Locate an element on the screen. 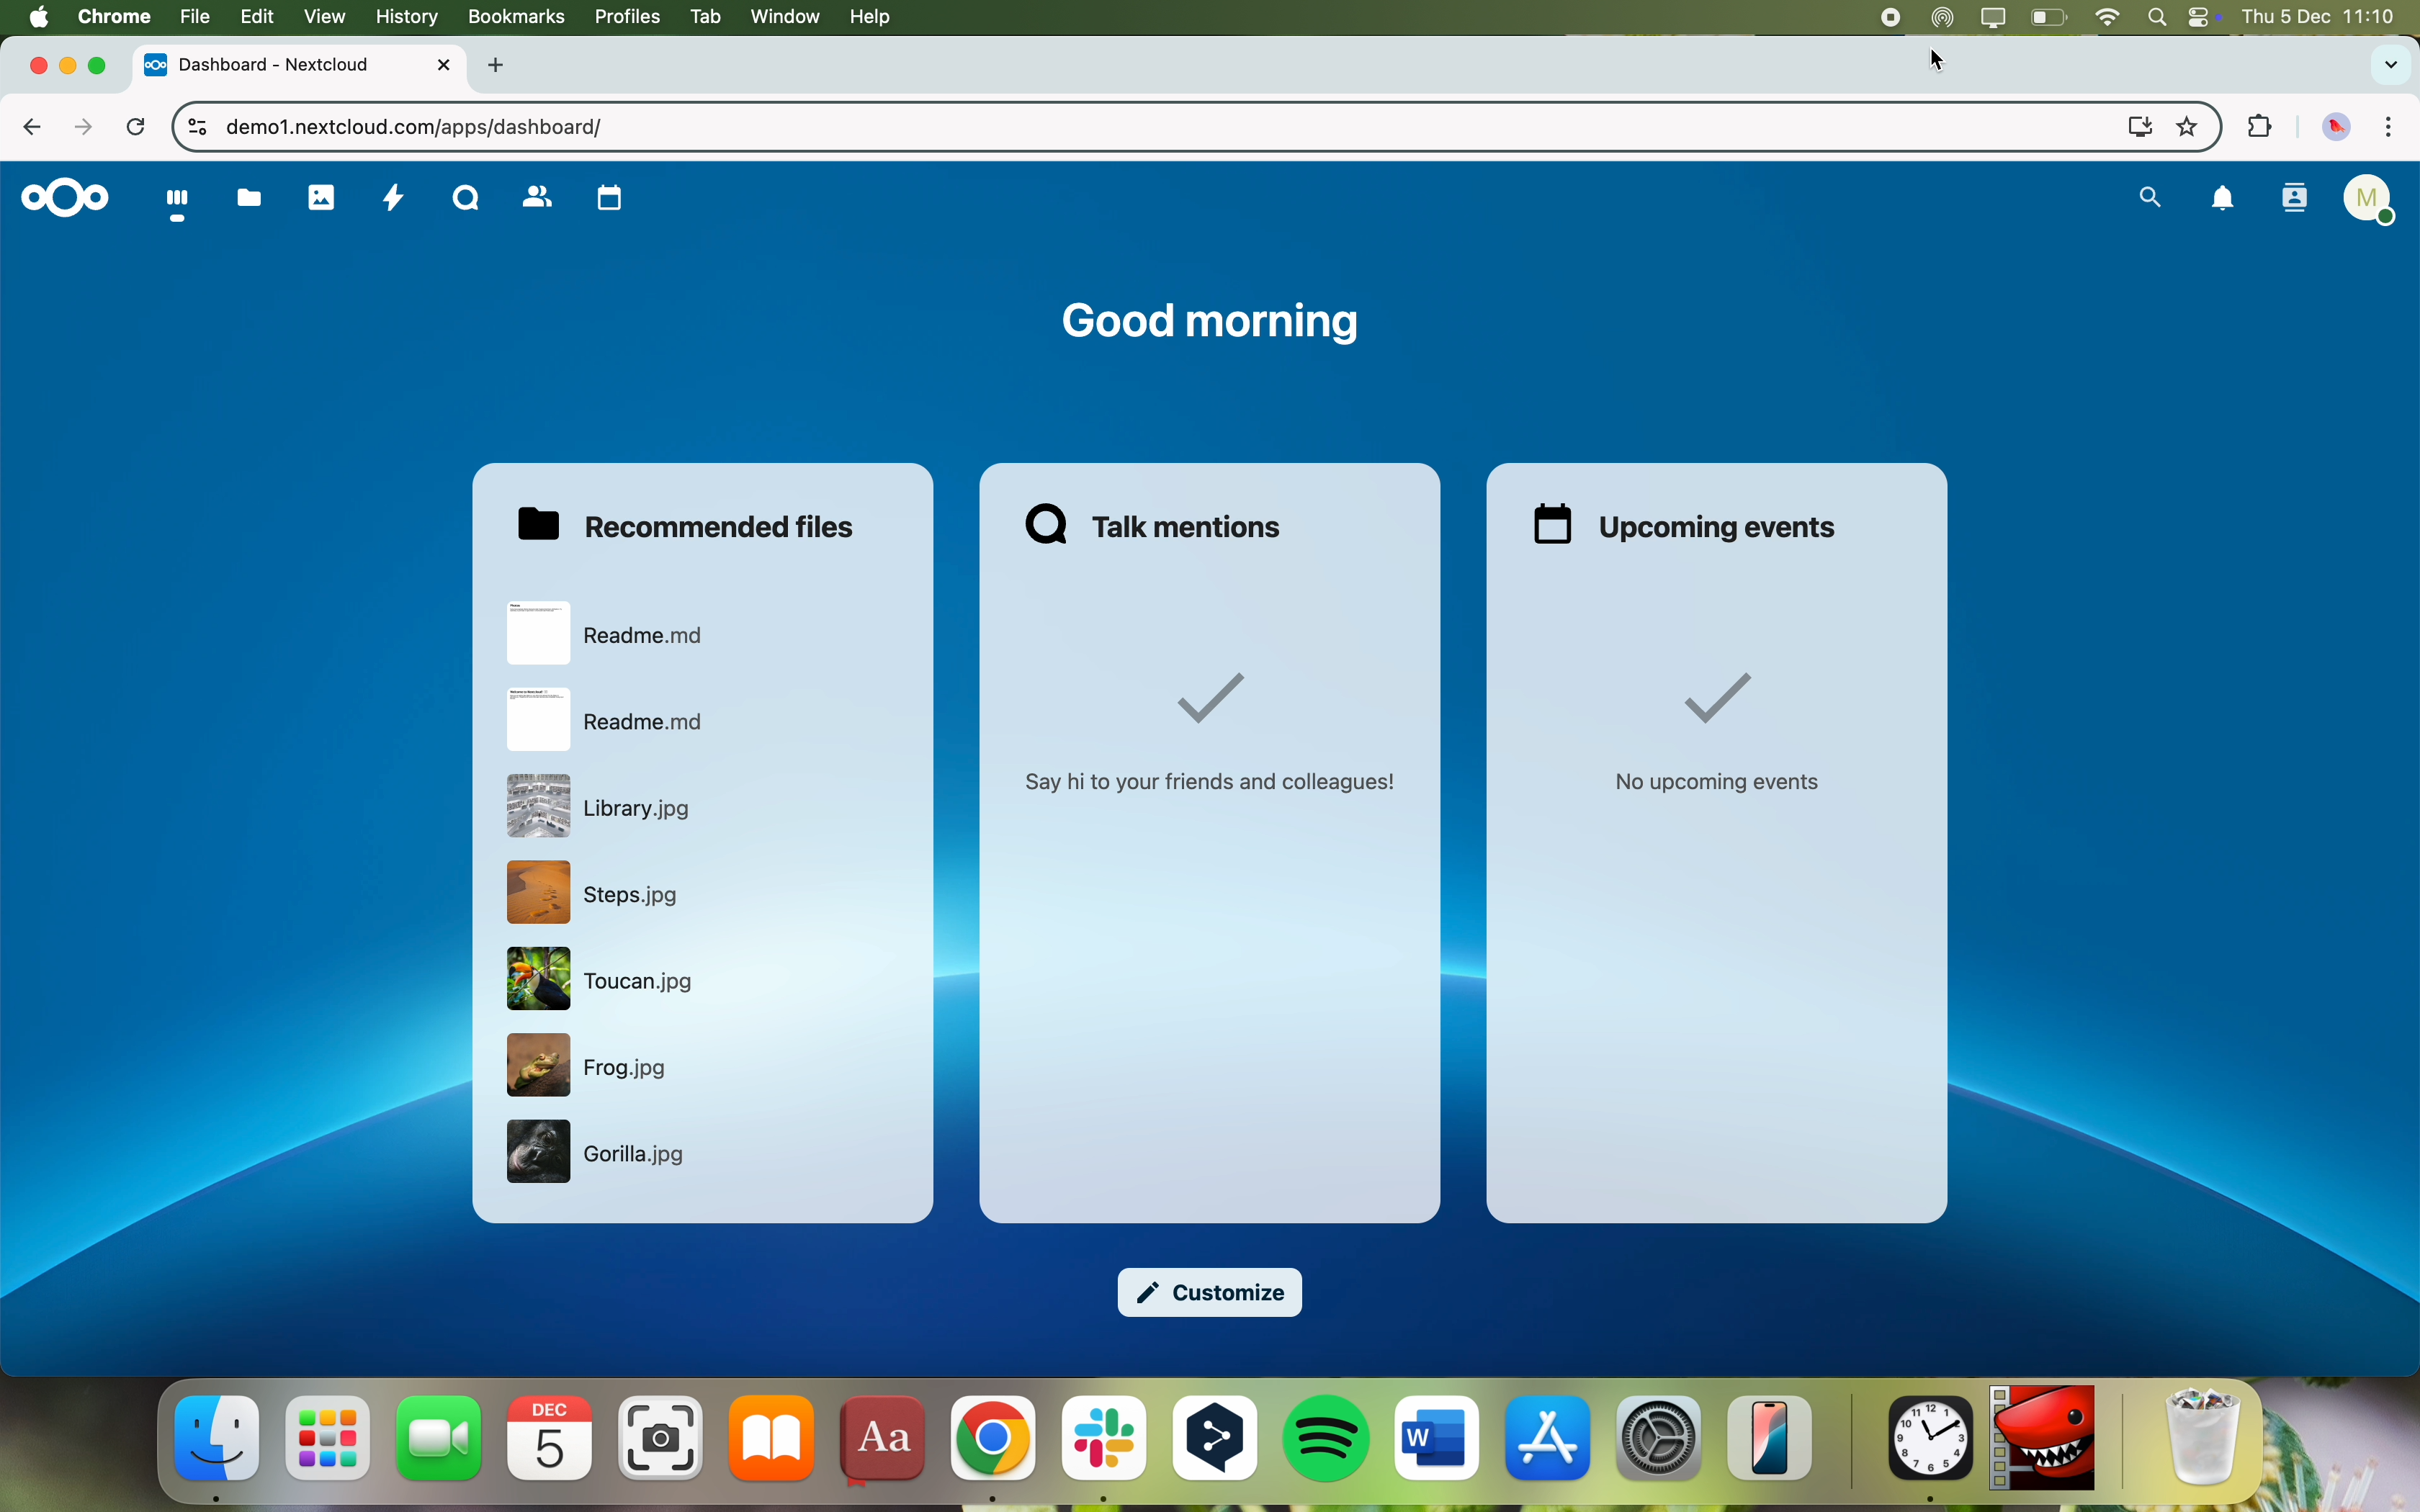 Image resolution: width=2420 pixels, height=1512 pixels. upcoming events is located at coordinates (1689, 524).